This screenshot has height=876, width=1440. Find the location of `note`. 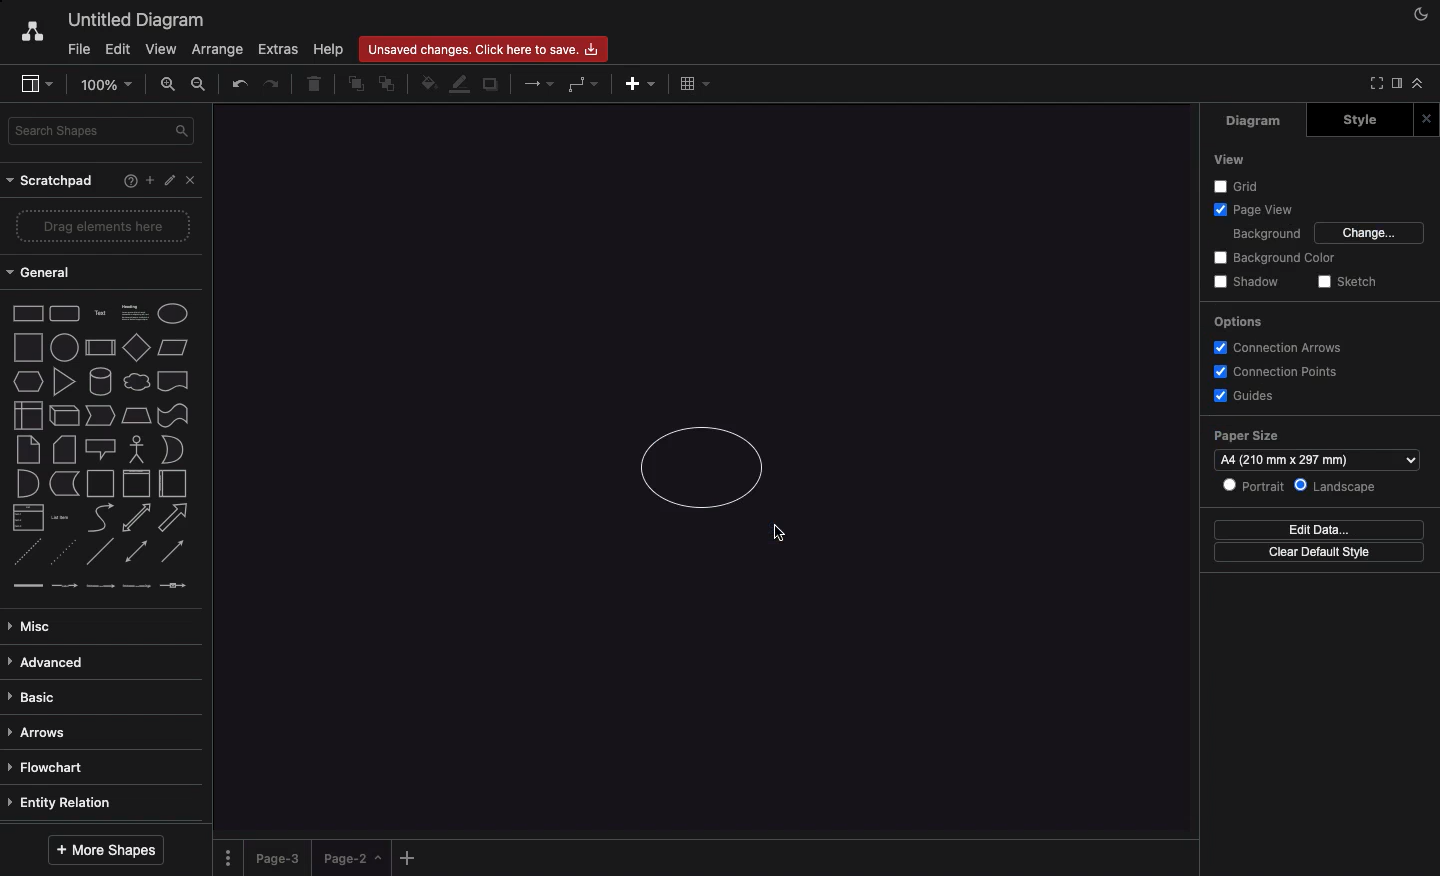

note is located at coordinates (28, 450).